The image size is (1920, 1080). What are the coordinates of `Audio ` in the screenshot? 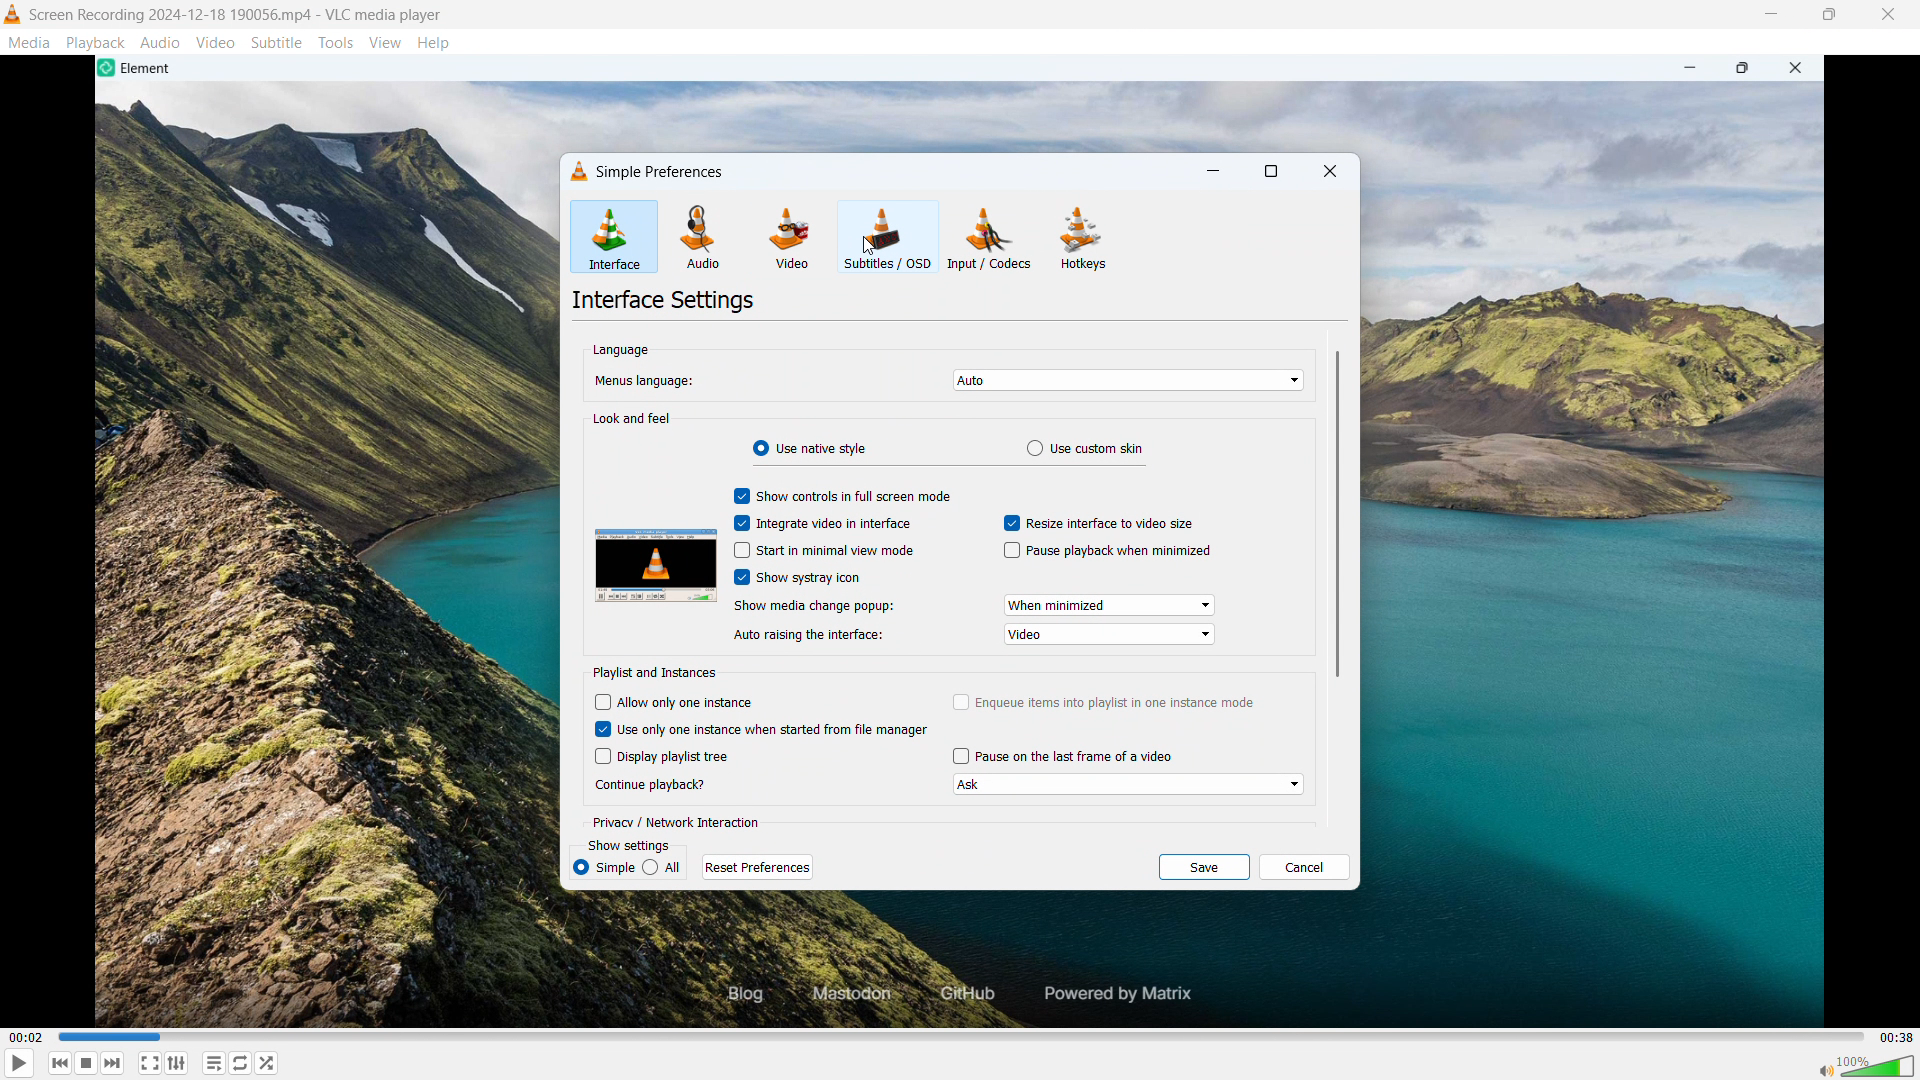 It's located at (161, 42).